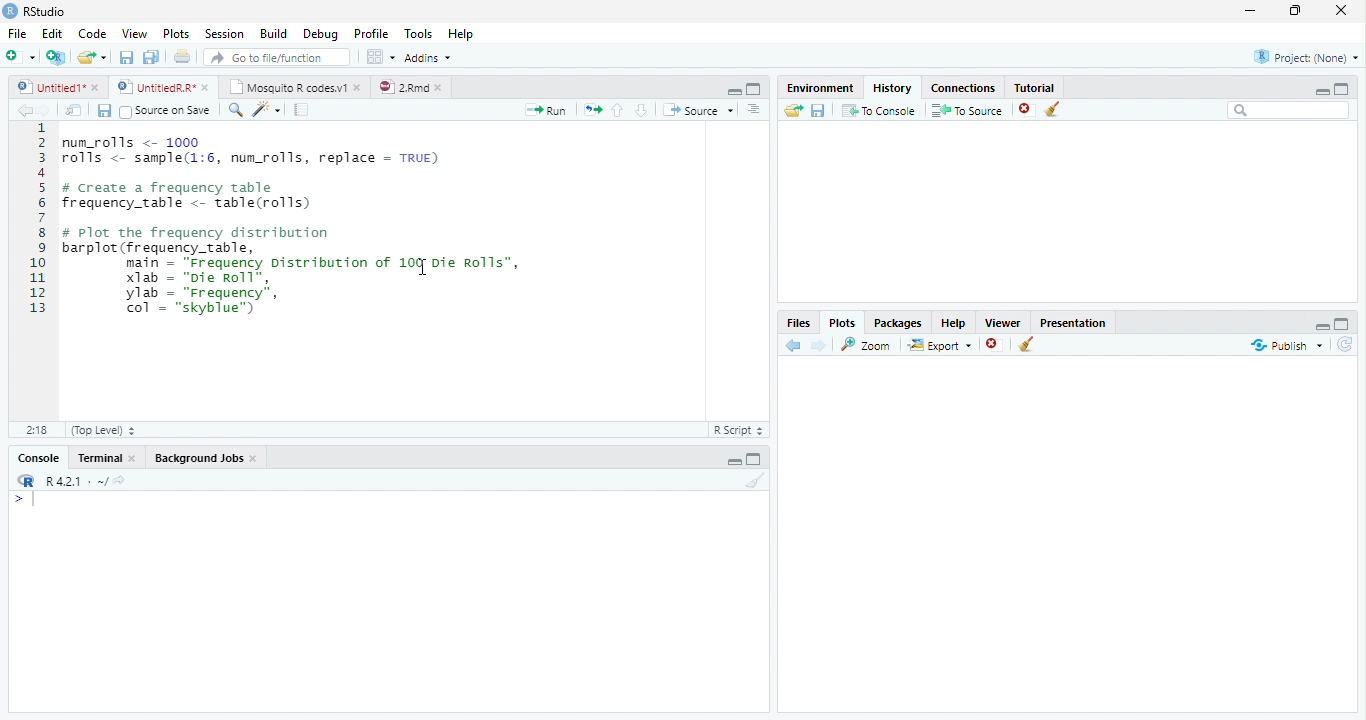 The image size is (1366, 720). I want to click on Next Plot, so click(820, 345).